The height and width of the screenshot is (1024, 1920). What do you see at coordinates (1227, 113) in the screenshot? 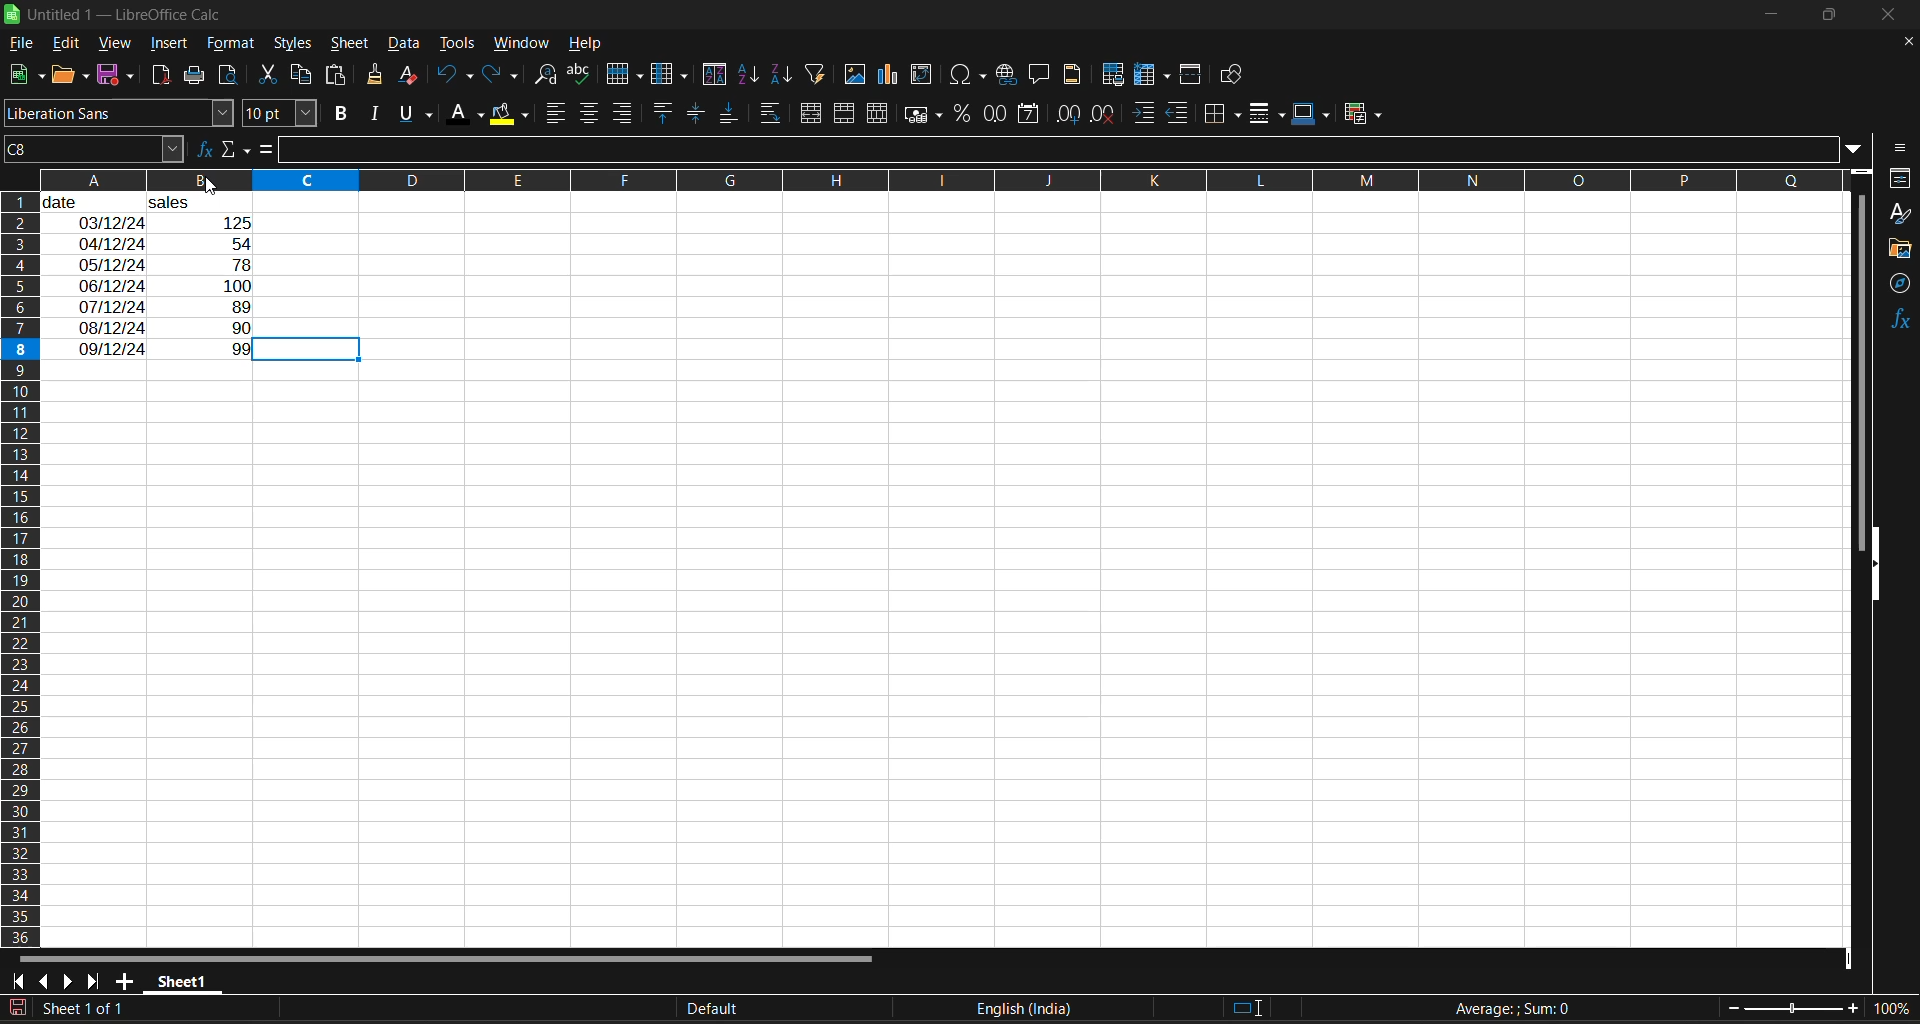
I see `borders` at bounding box center [1227, 113].